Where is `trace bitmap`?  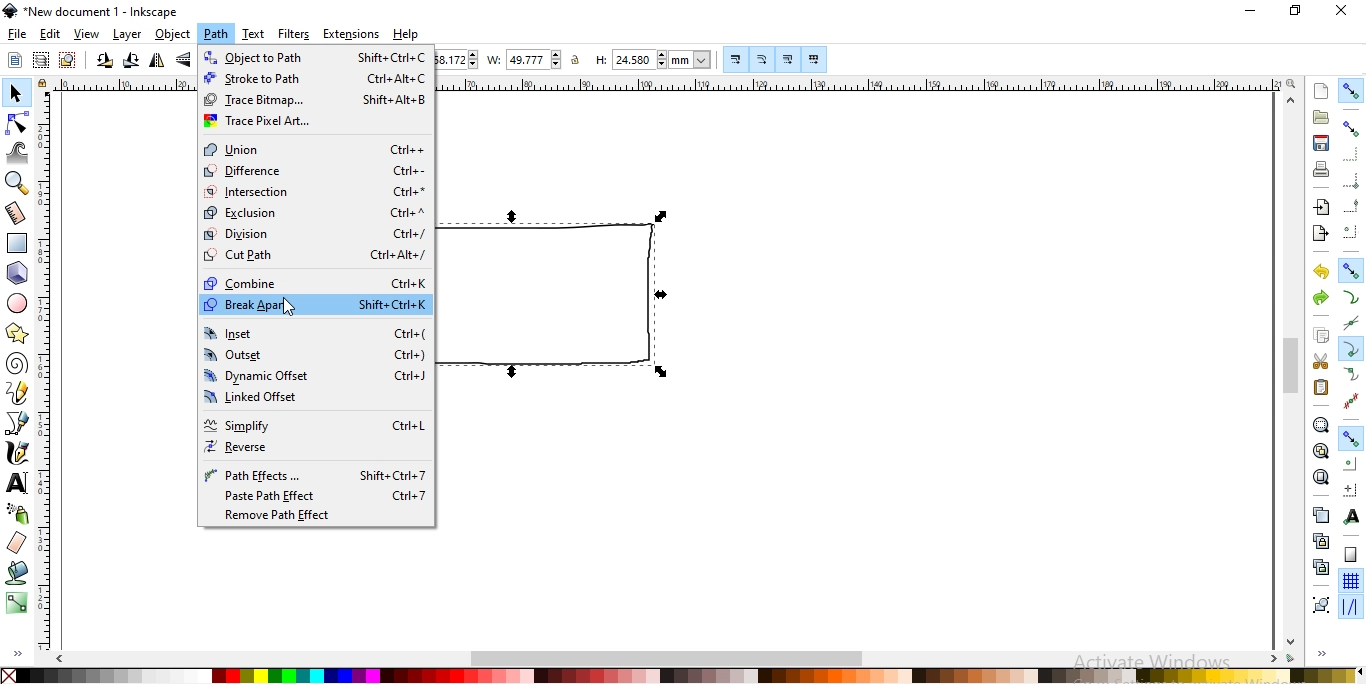 trace bitmap is located at coordinates (315, 100).